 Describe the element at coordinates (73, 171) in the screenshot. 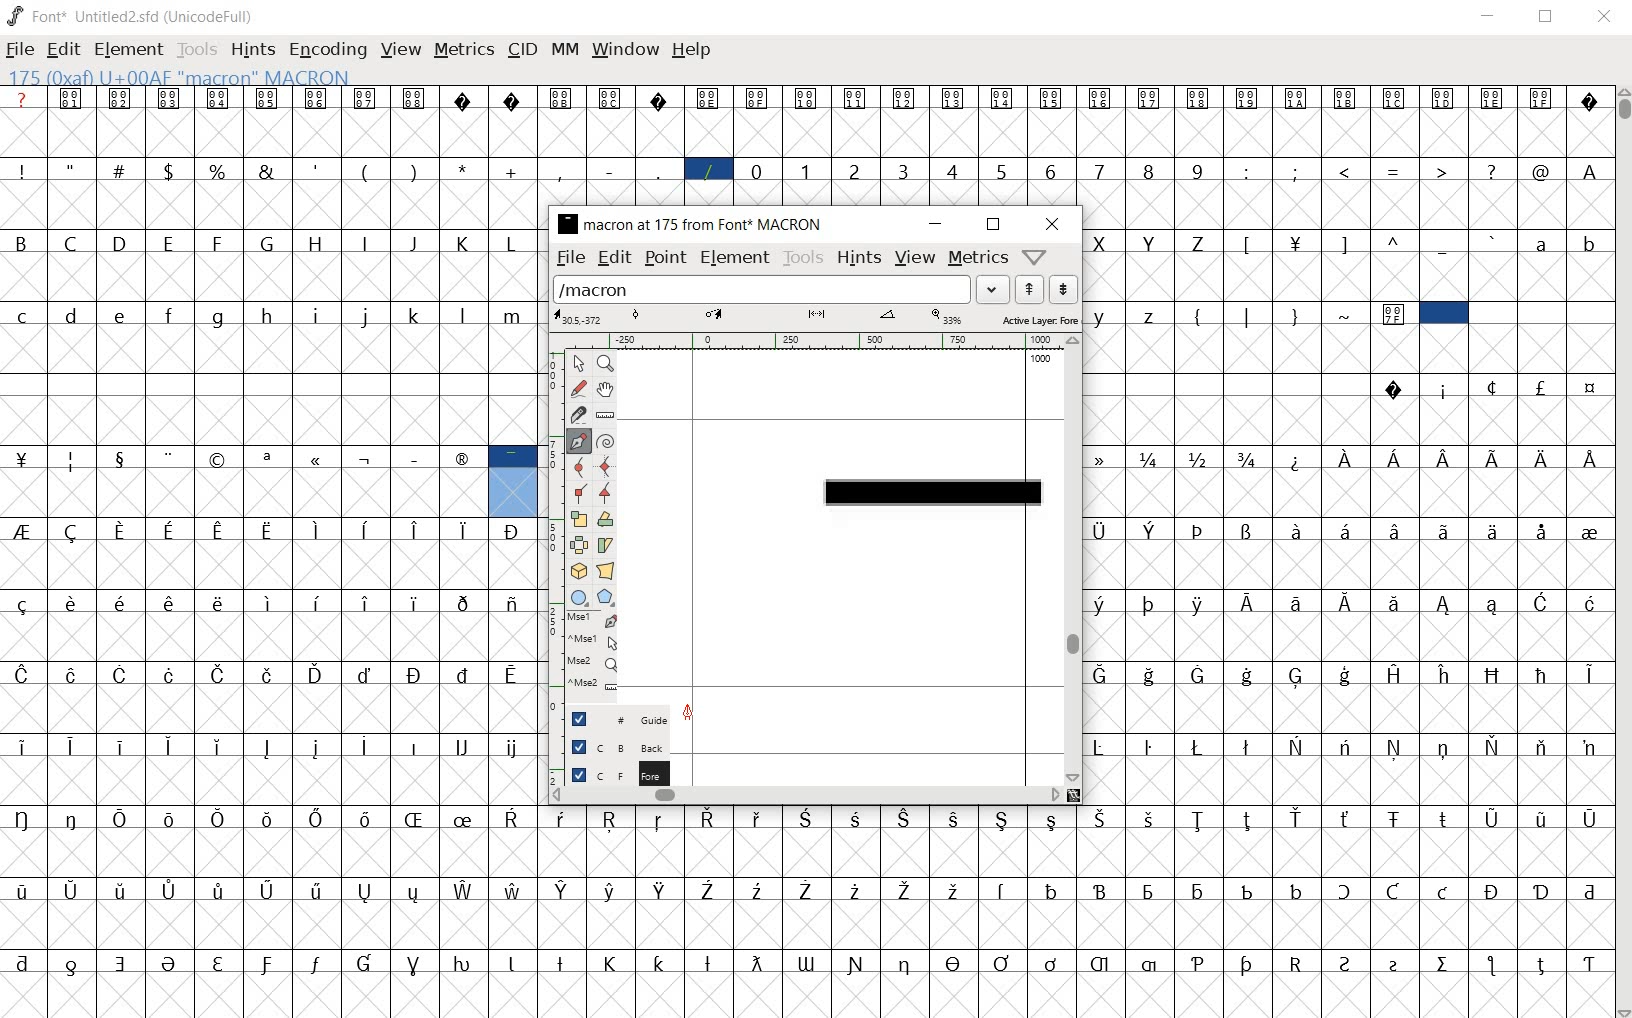

I see `"` at that location.